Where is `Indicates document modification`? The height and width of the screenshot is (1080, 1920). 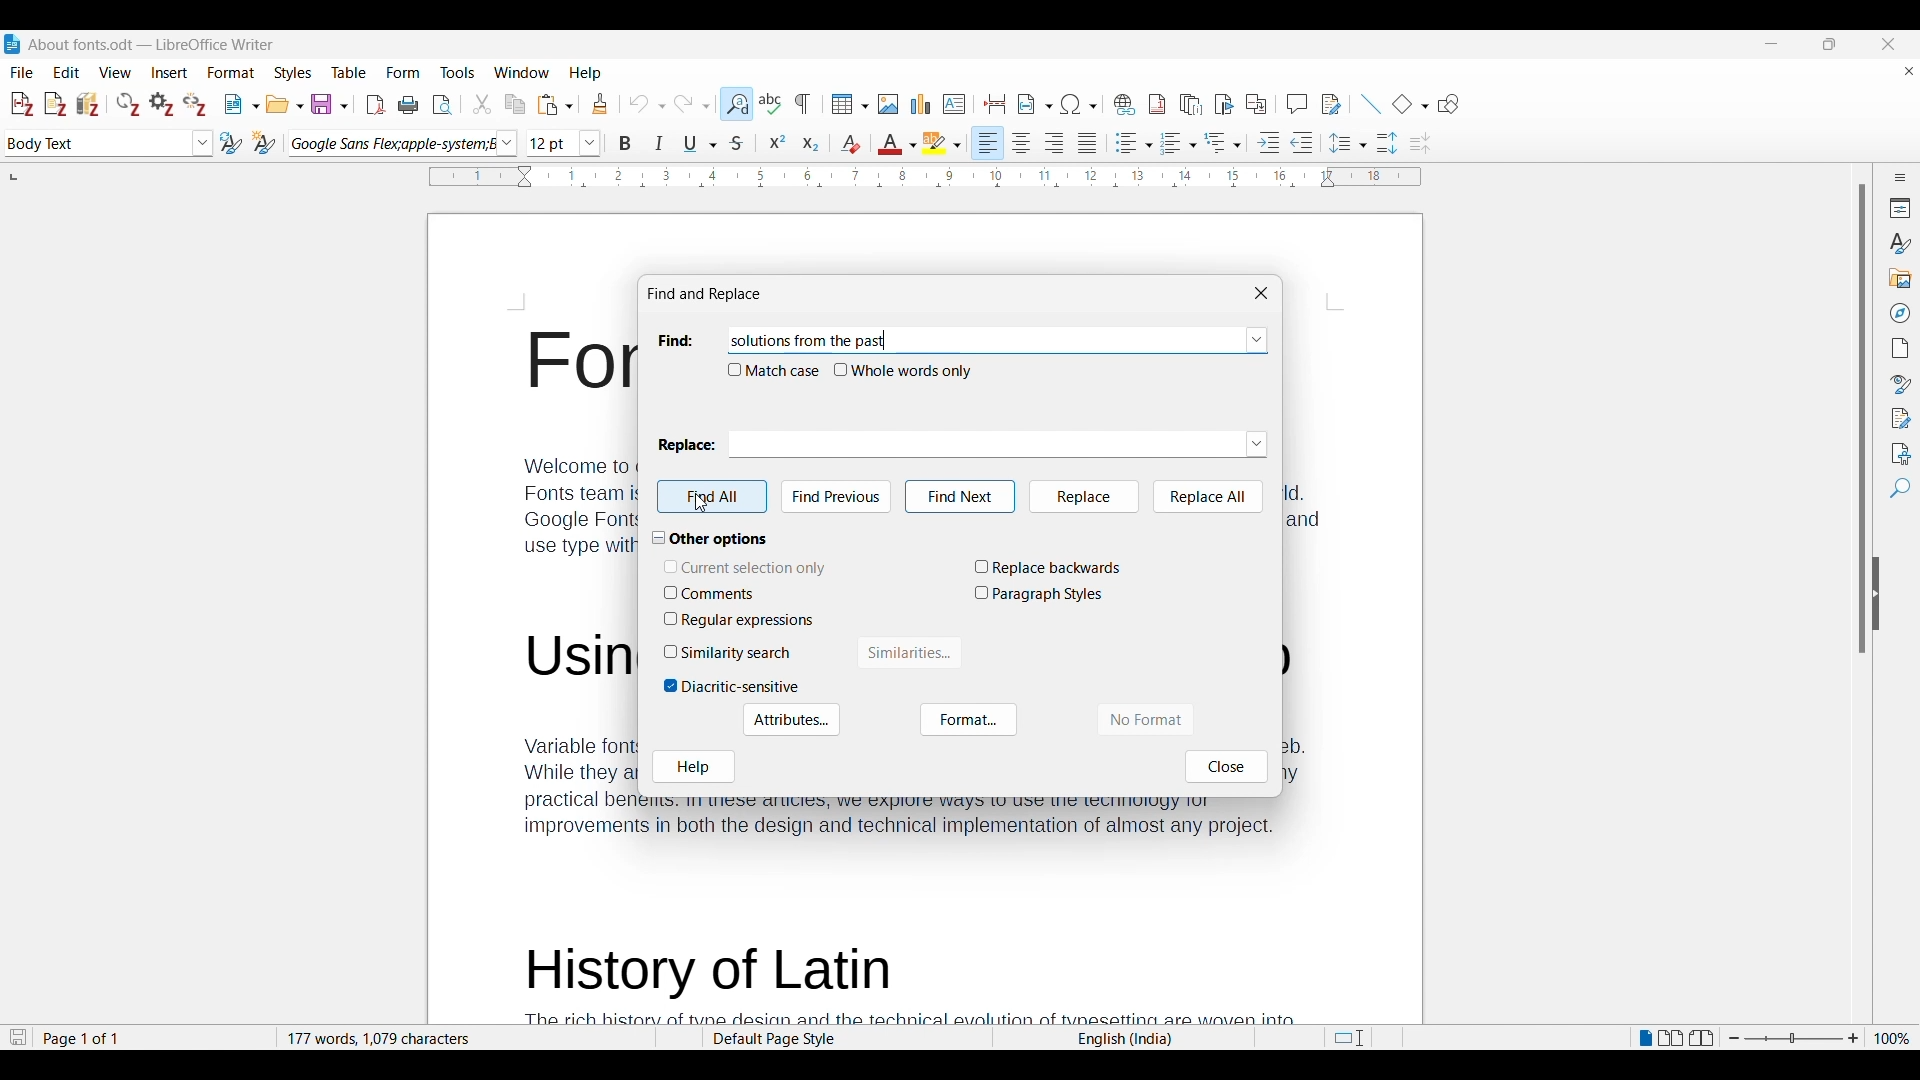 Indicates document modification is located at coordinates (18, 1038).